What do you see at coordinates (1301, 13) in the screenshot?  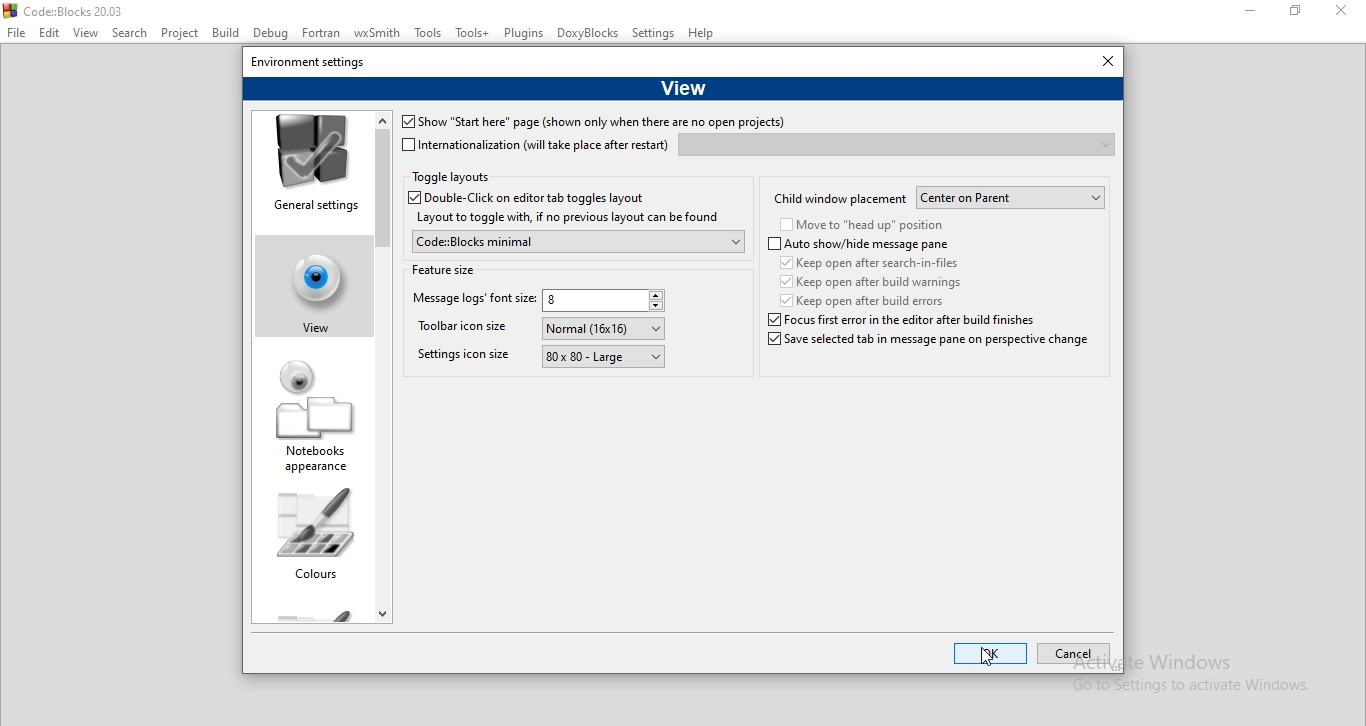 I see `restore` at bounding box center [1301, 13].